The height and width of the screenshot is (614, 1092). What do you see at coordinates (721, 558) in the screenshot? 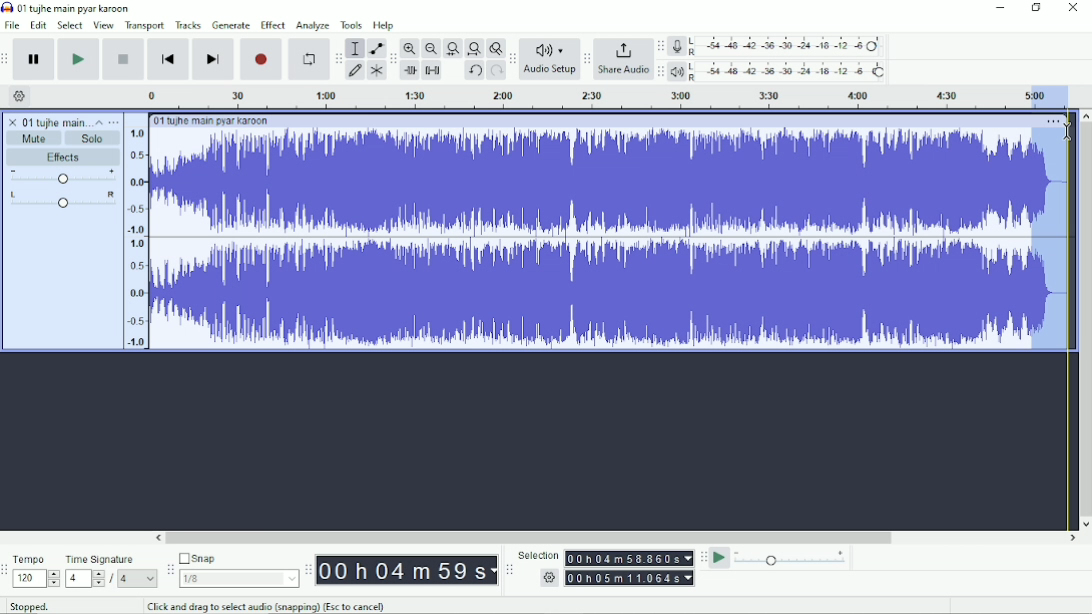
I see `Play-at-speed` at bounding box center [721, 558].